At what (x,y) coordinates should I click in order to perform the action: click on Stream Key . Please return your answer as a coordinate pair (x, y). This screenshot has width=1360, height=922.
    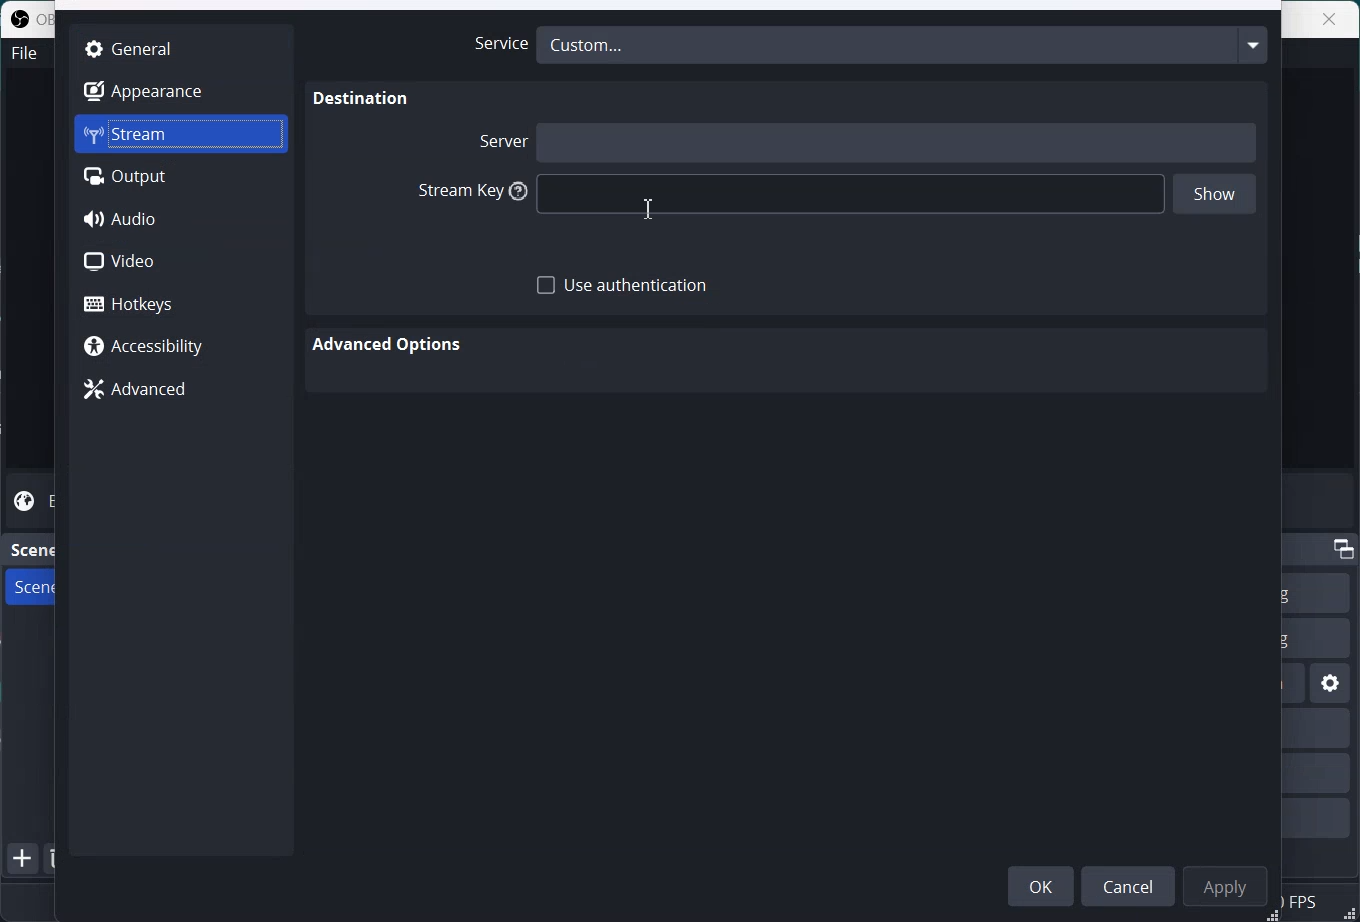
    Looking at the image, I should click on (467, 192).